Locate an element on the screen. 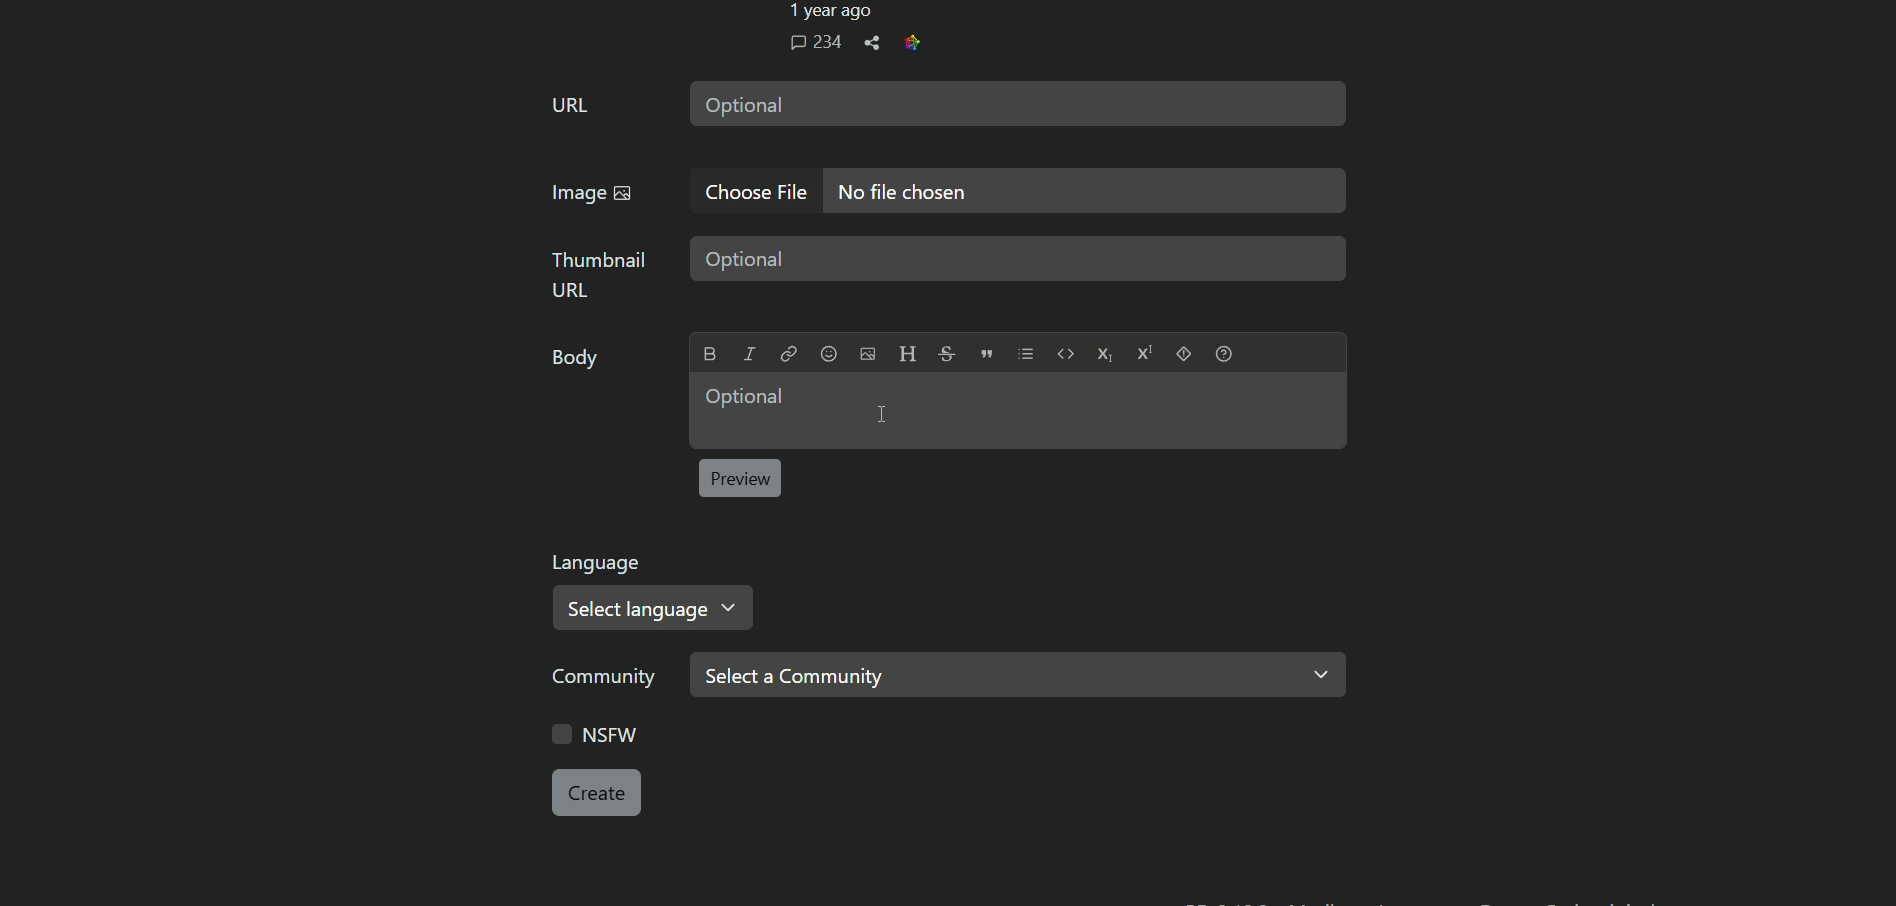 The width and height of the screenshot is (1896, 906). select a community is located at coordinates (1019, 676).